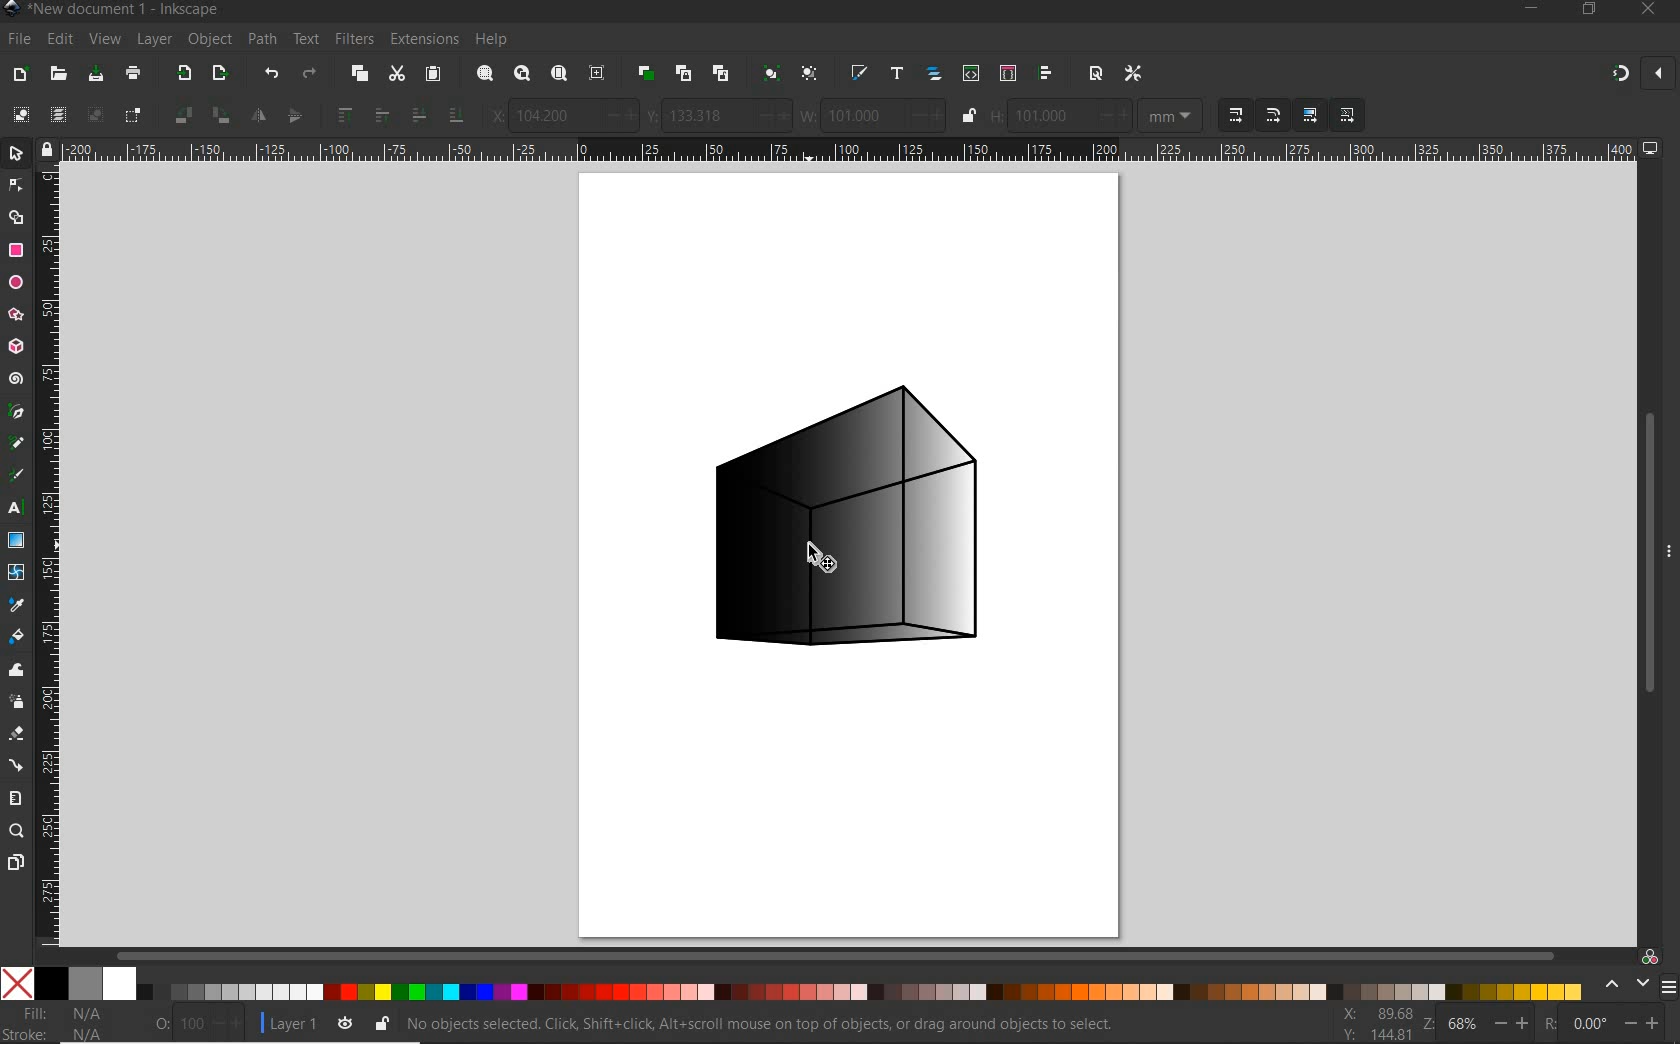  Describe the element at coordinates (1513, 1022) in the screenshot. I see `increase/decrease` at that location.